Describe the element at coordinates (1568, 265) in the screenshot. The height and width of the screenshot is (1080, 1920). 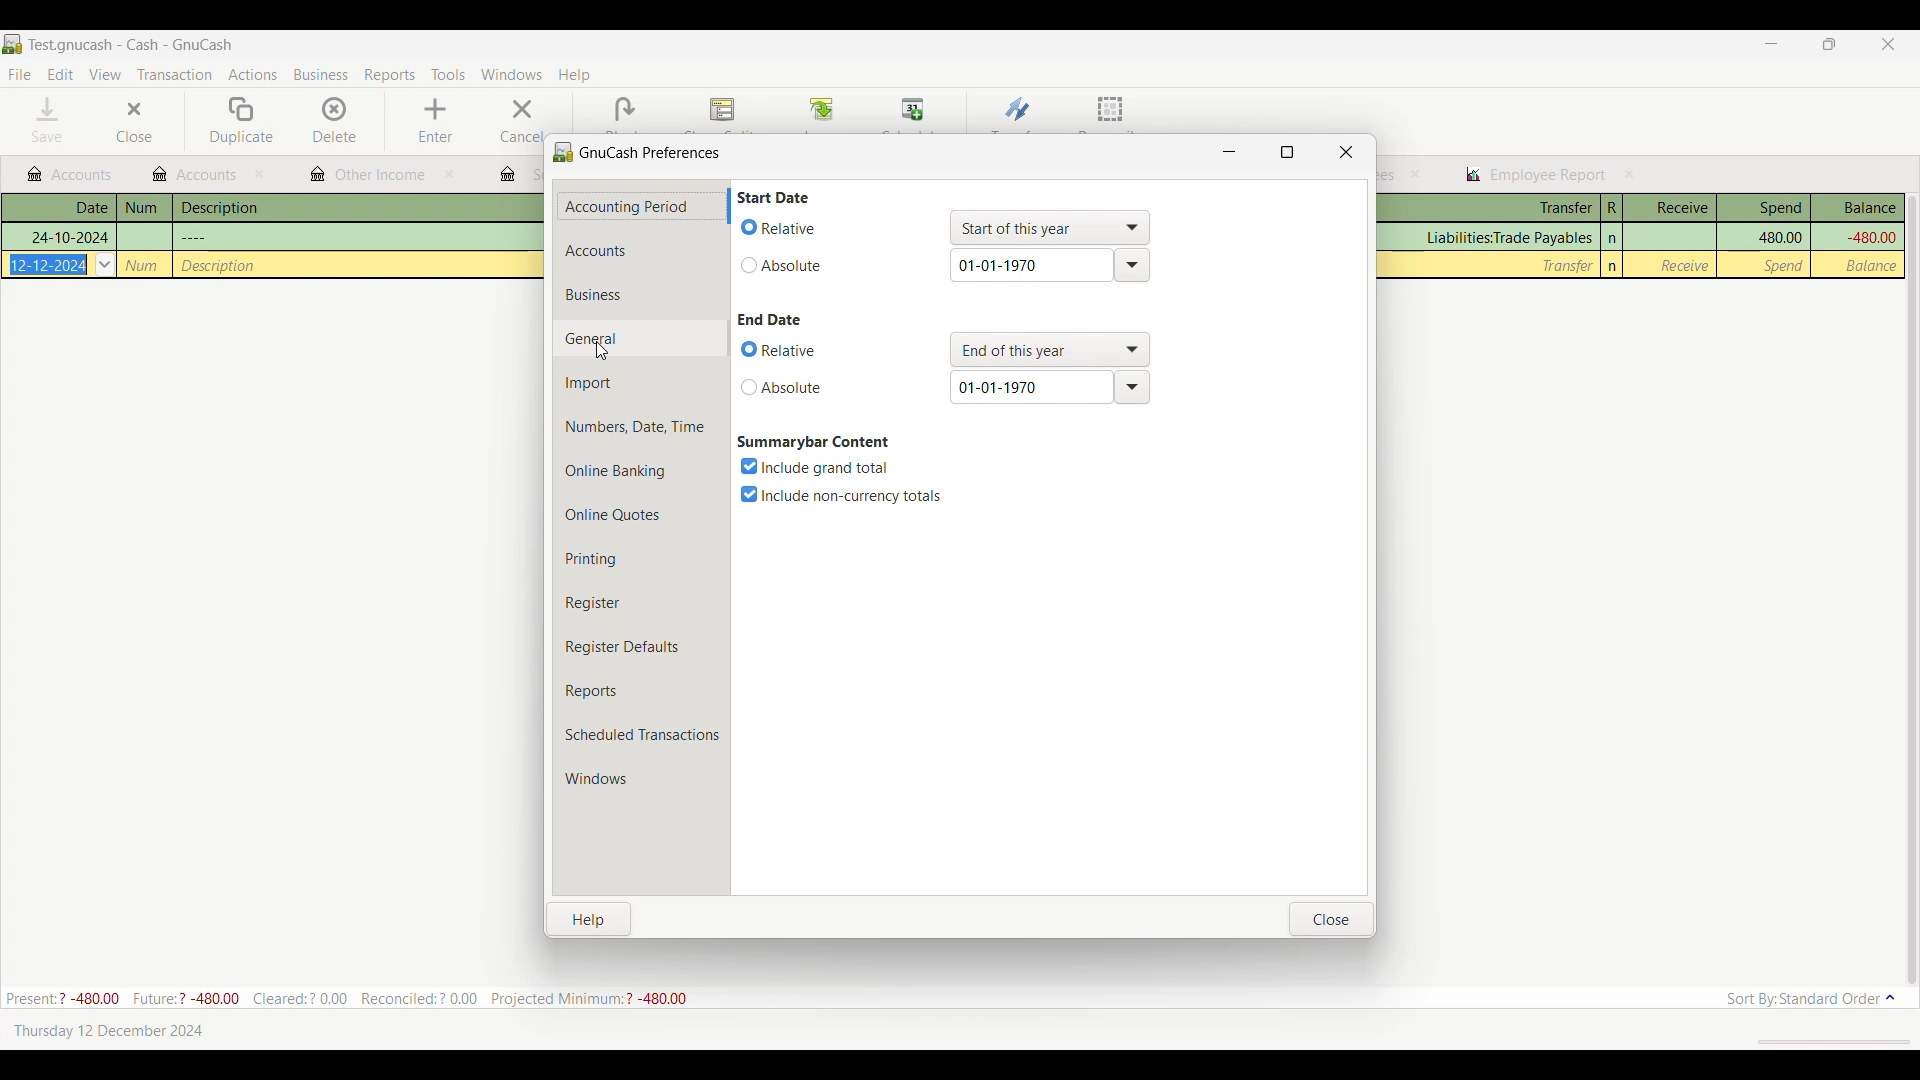
I see `Transfer column` at that location.